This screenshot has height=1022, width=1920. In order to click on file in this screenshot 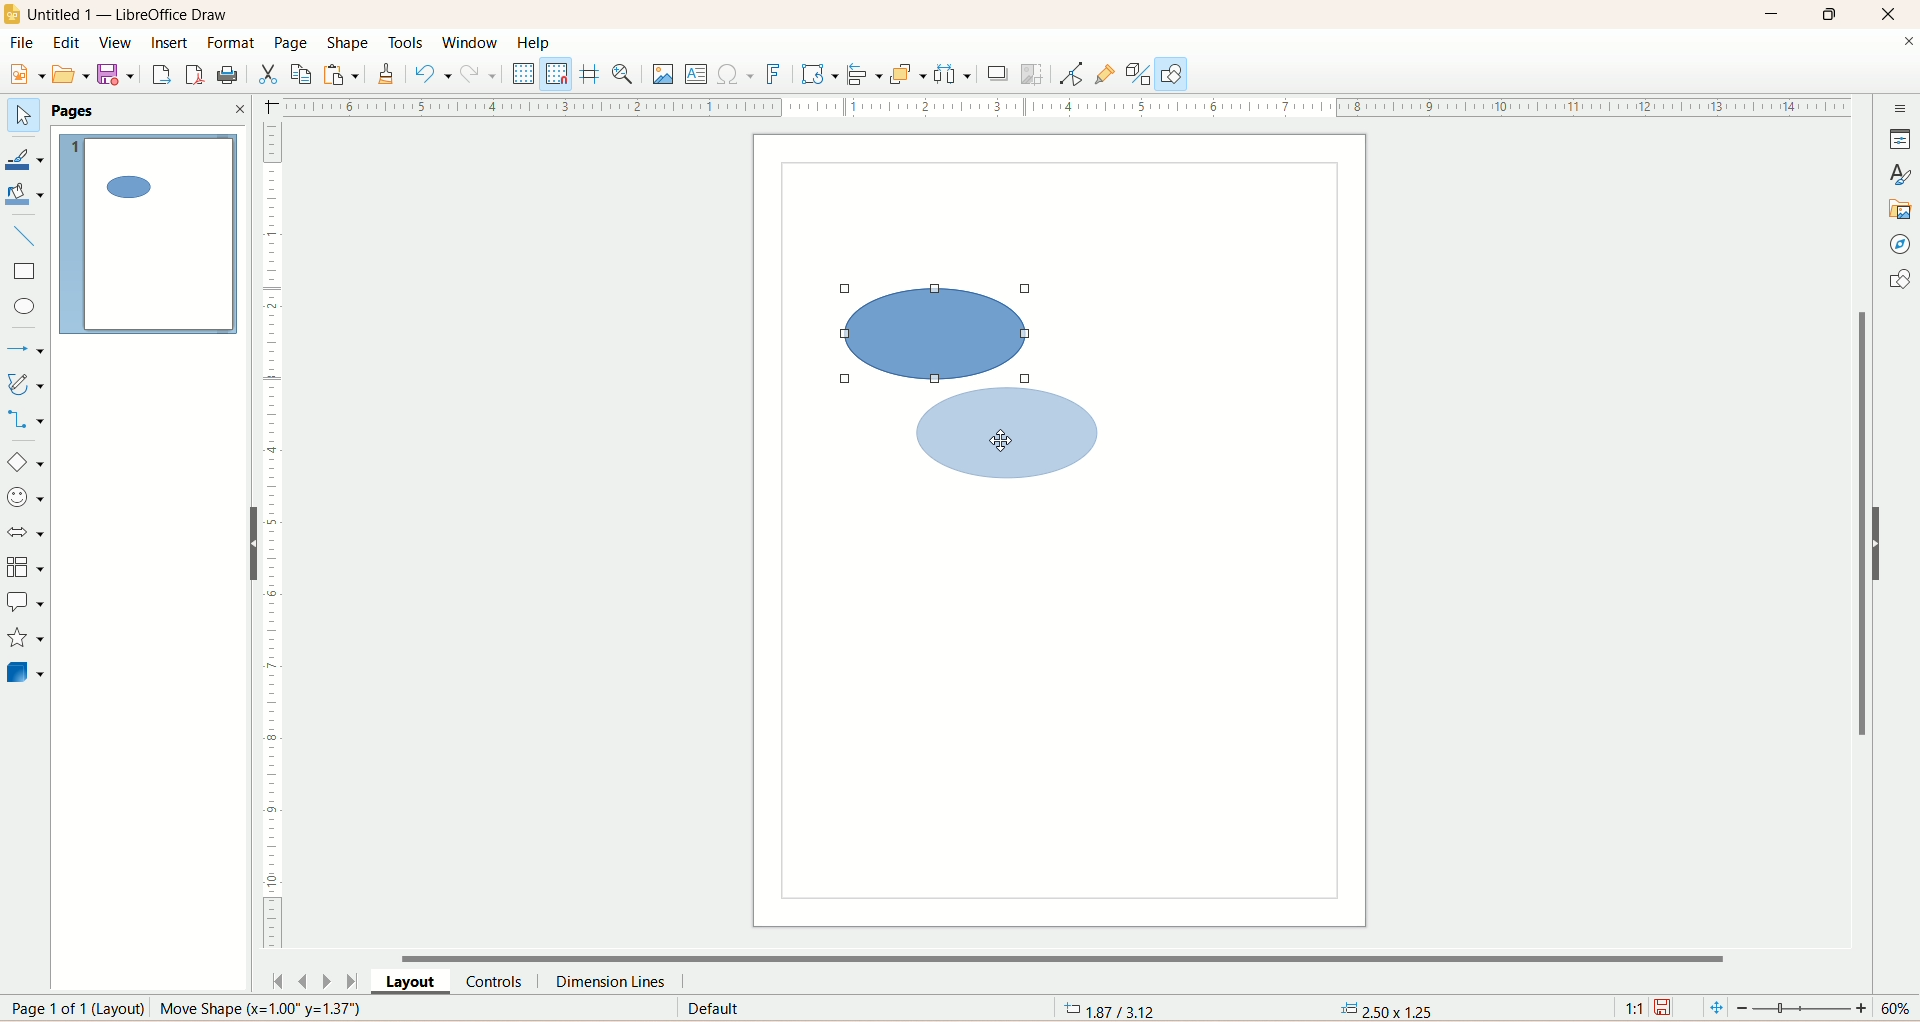, I will do `click(26, 42)`.